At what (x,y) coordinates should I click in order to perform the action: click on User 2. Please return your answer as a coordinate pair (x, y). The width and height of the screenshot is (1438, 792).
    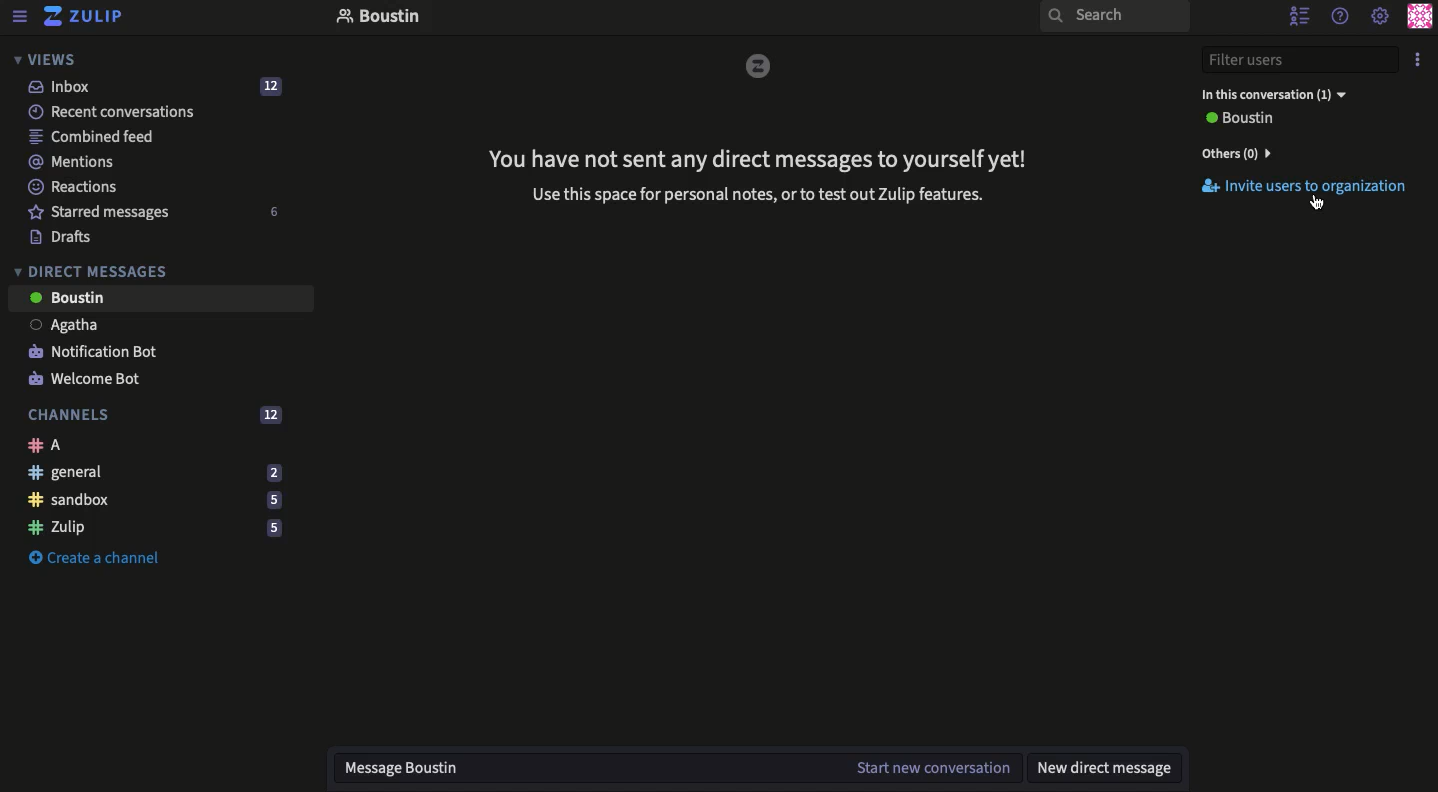
    Looking at the image, I should click on (65, 299).